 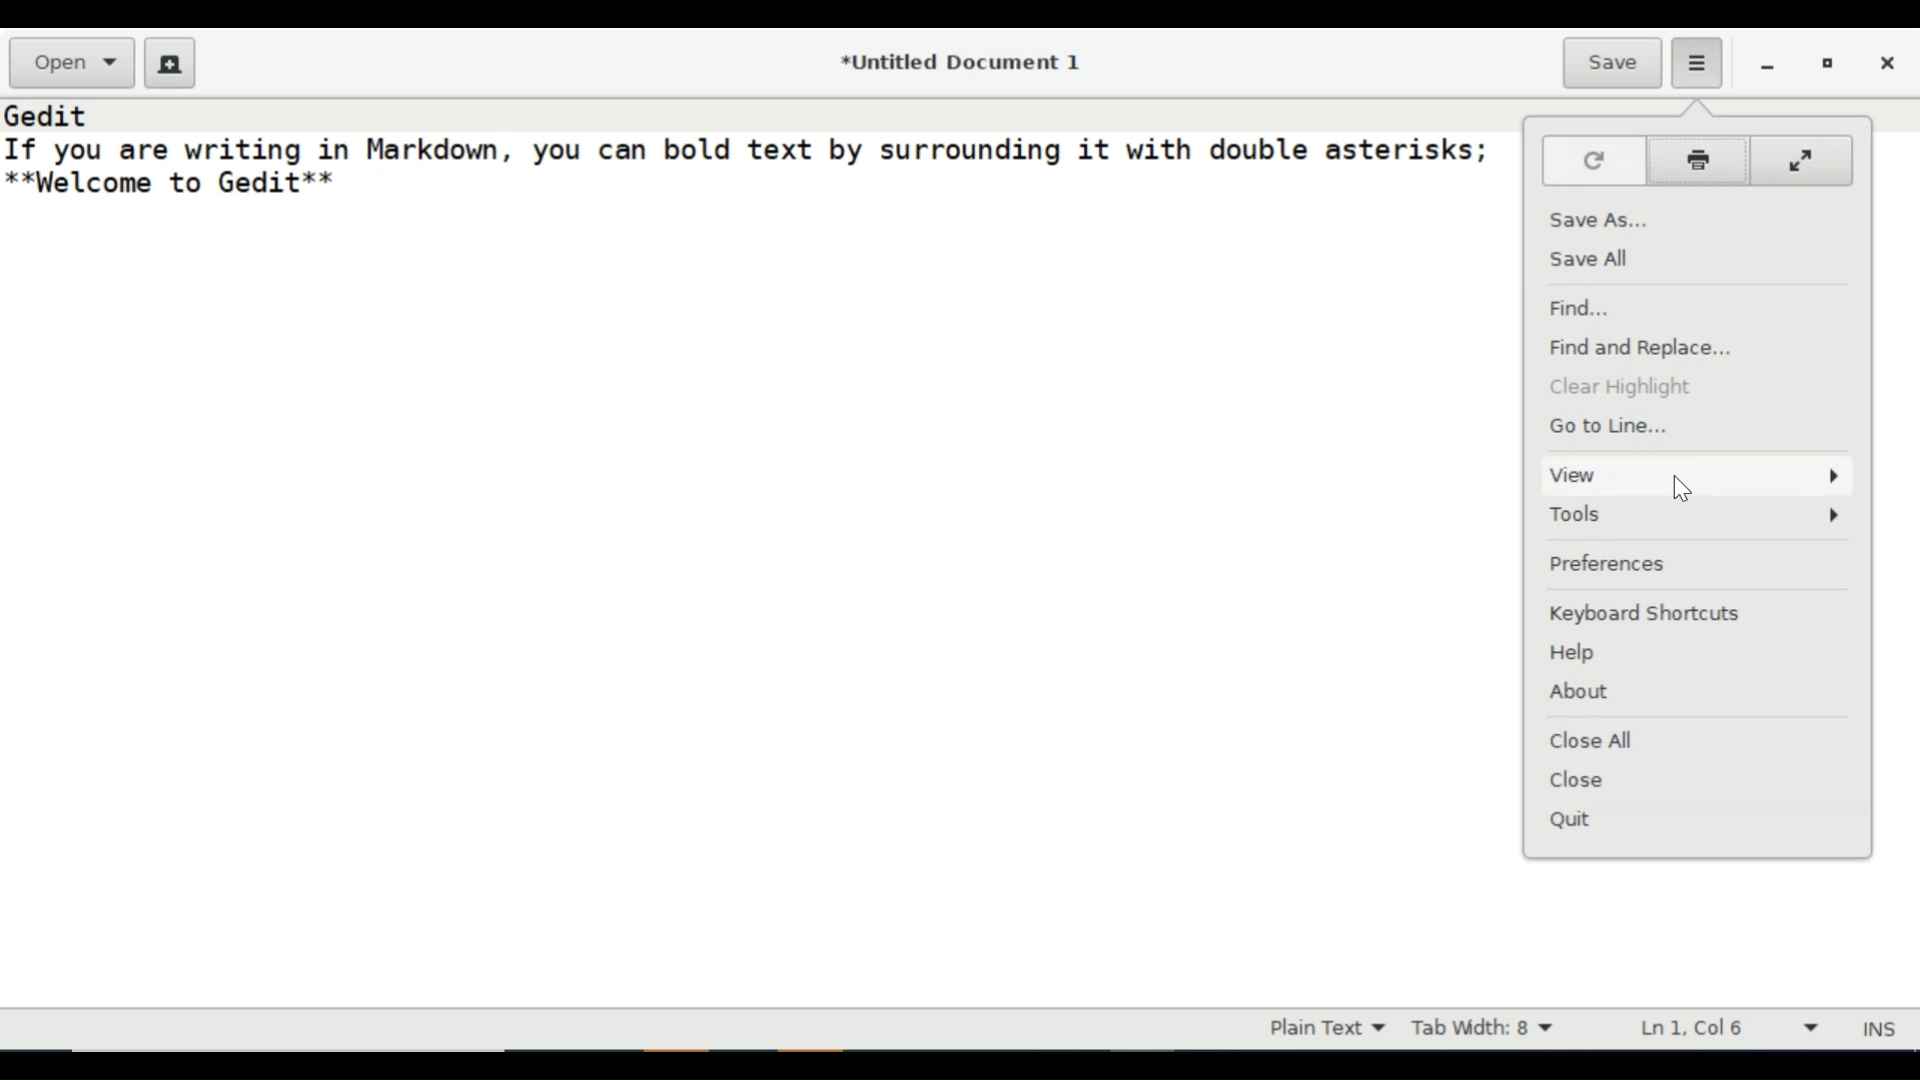 What do you see at coordinates (1736, 1027) in the screenshot?
I see `Line & Column Preference` at bounding box center [1736, 1027].